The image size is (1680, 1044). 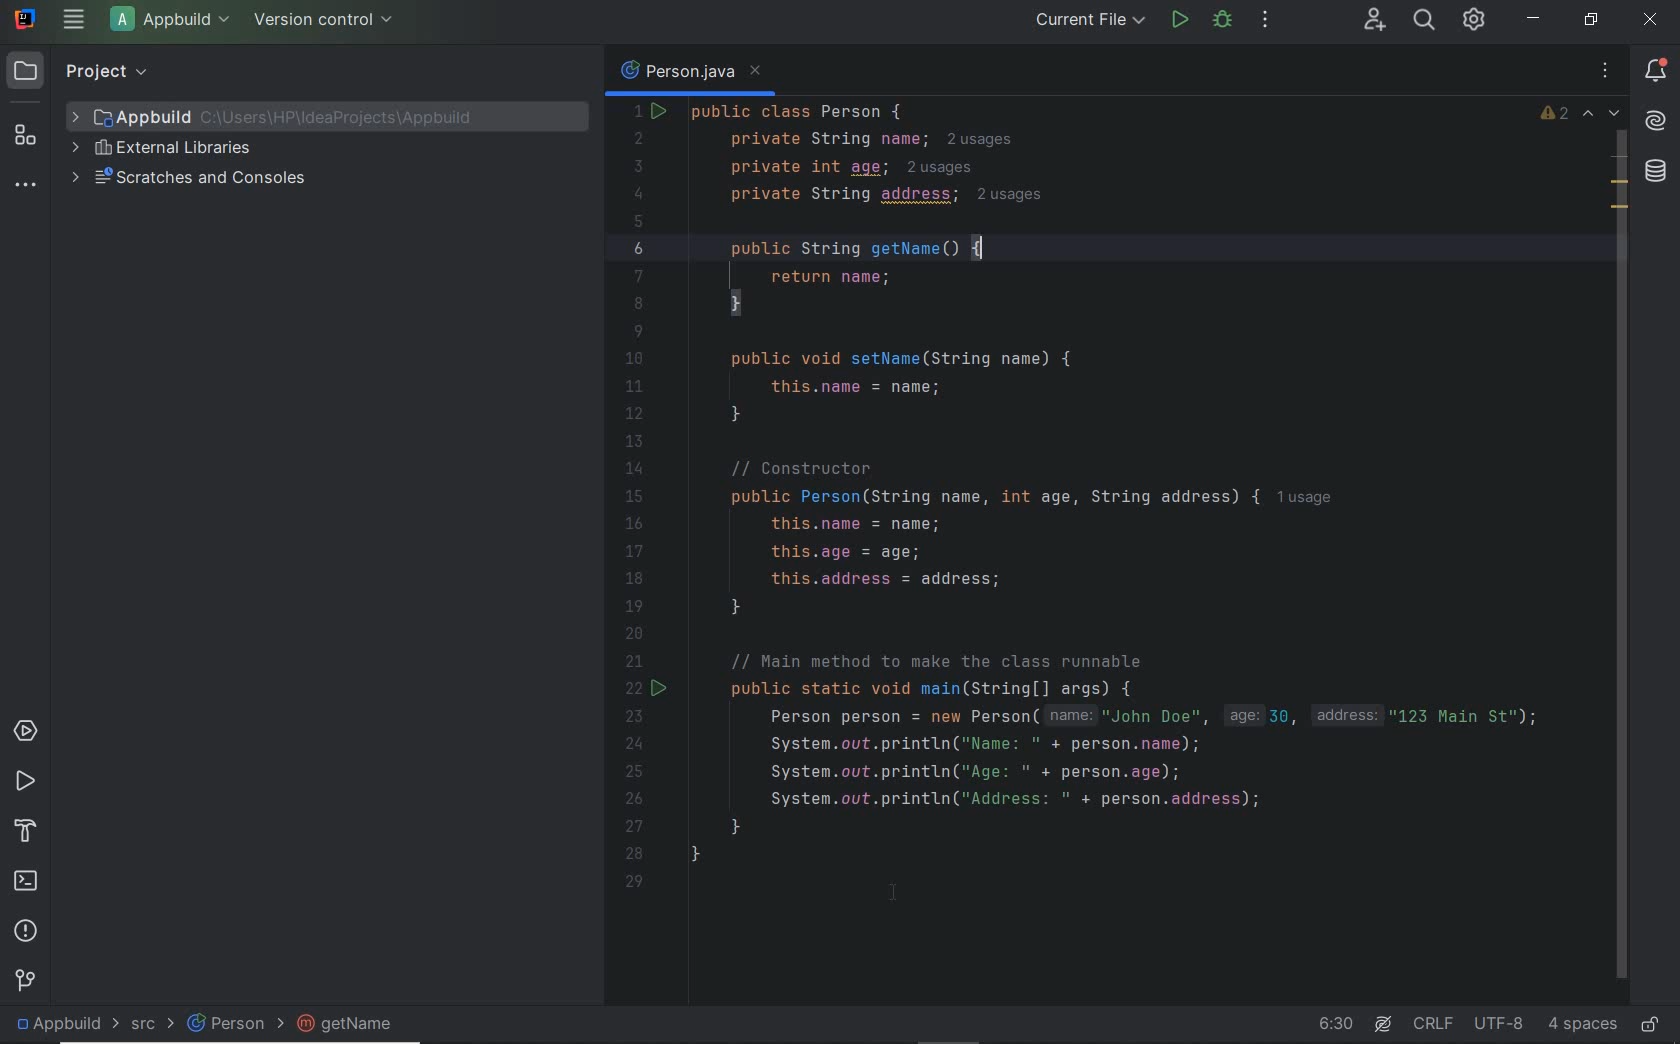 I want to click on person.java, so click(x=689, y=72).